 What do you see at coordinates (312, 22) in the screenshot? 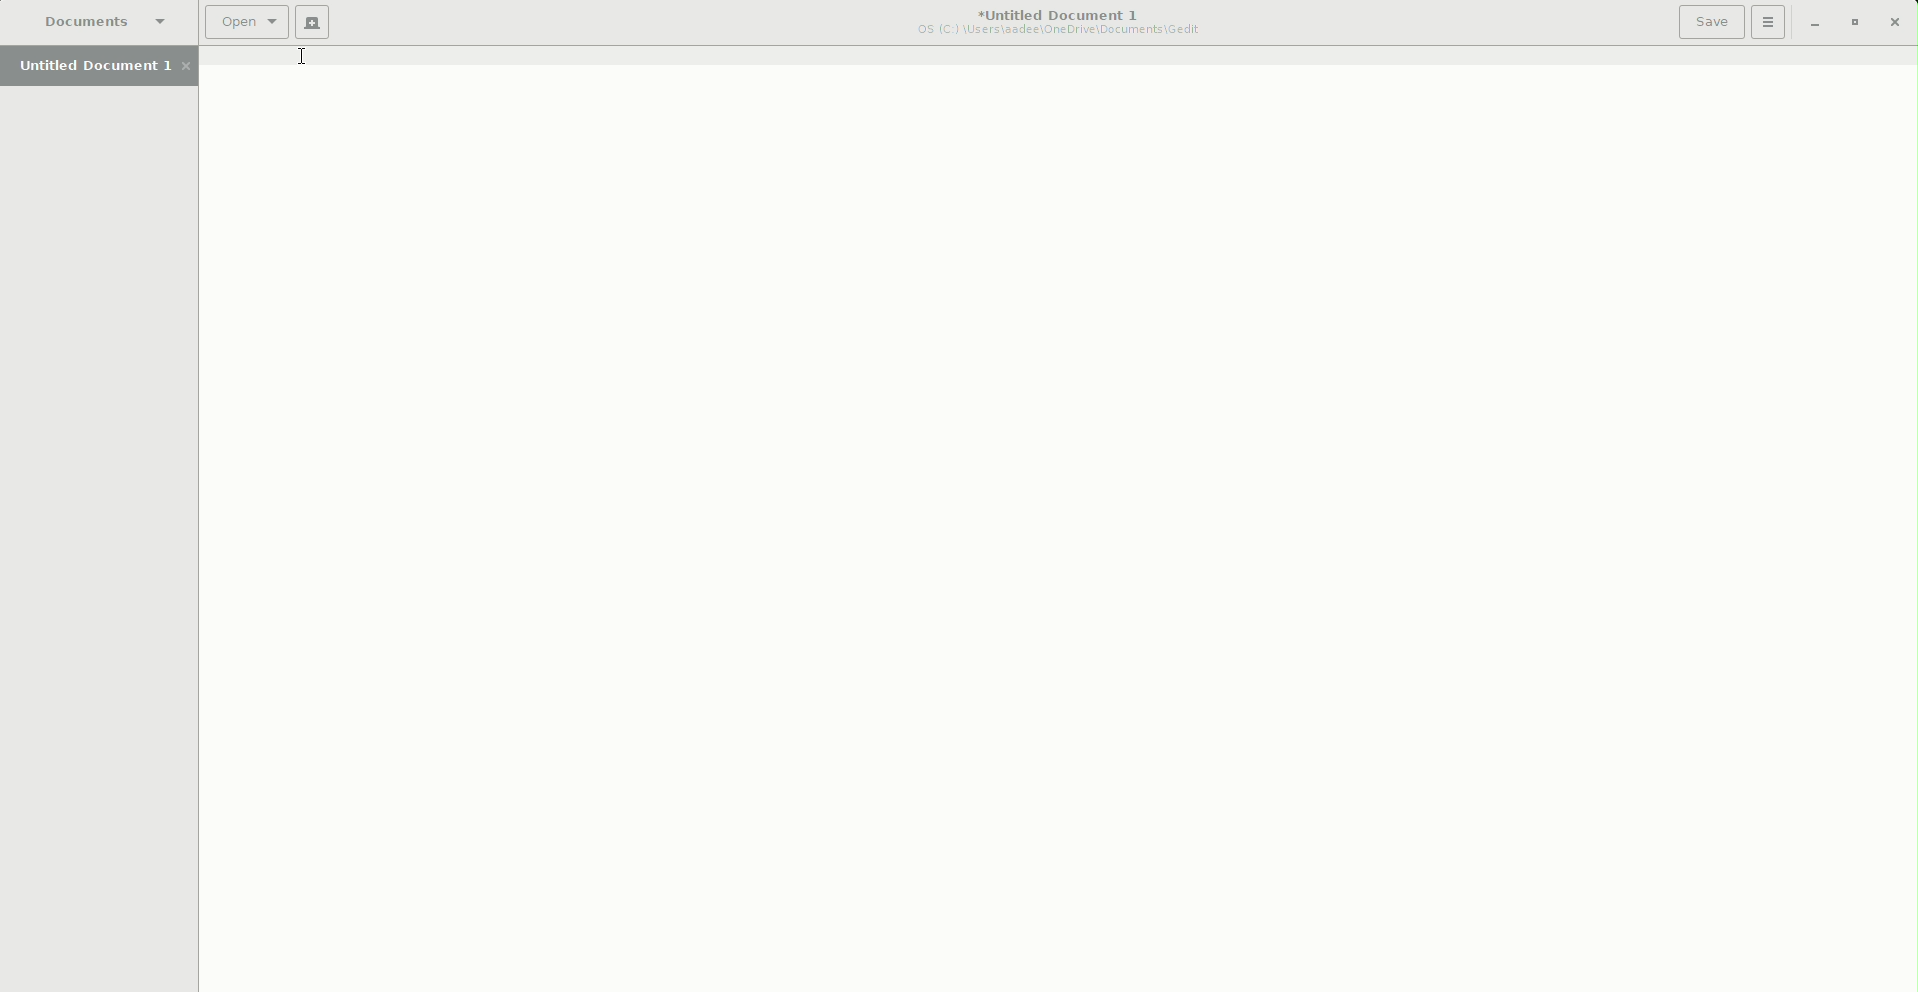
I see `New` at bounding box center [312, 22].